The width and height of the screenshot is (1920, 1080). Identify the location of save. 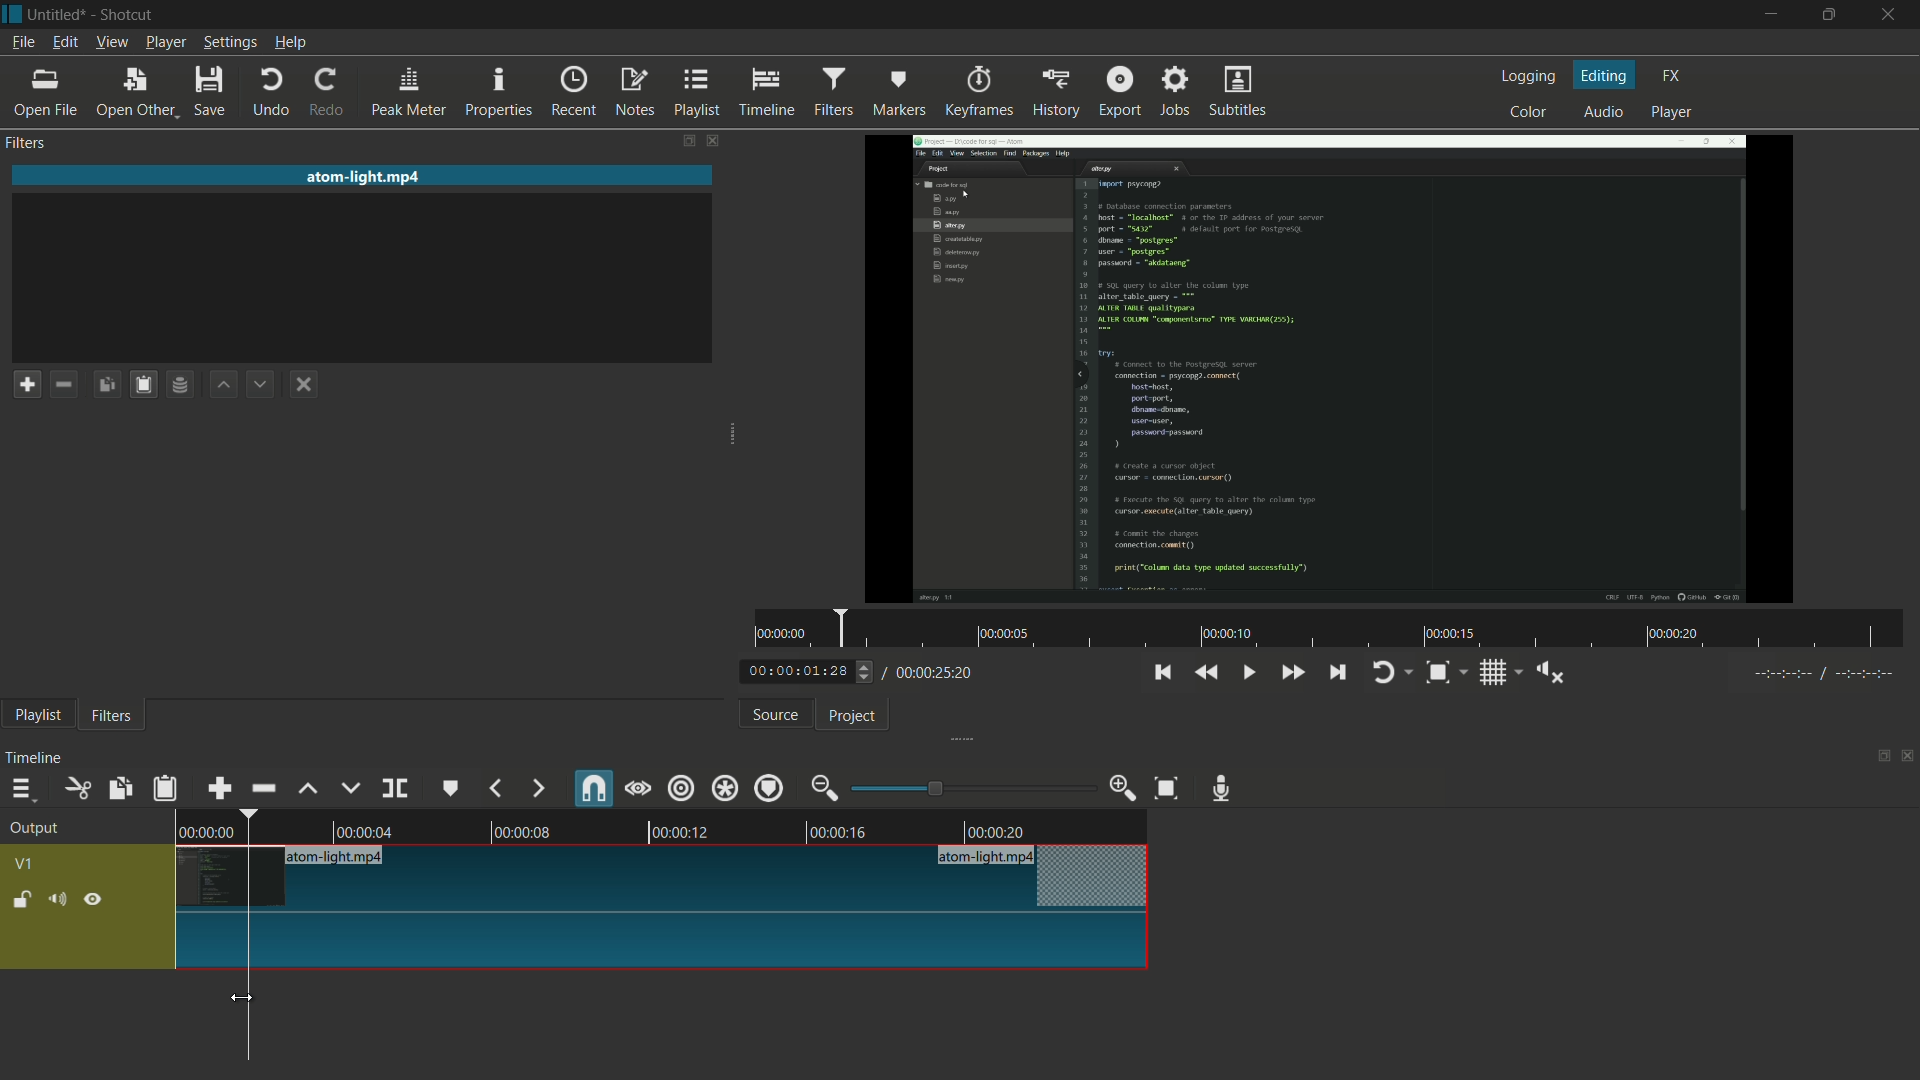
(211, 91).